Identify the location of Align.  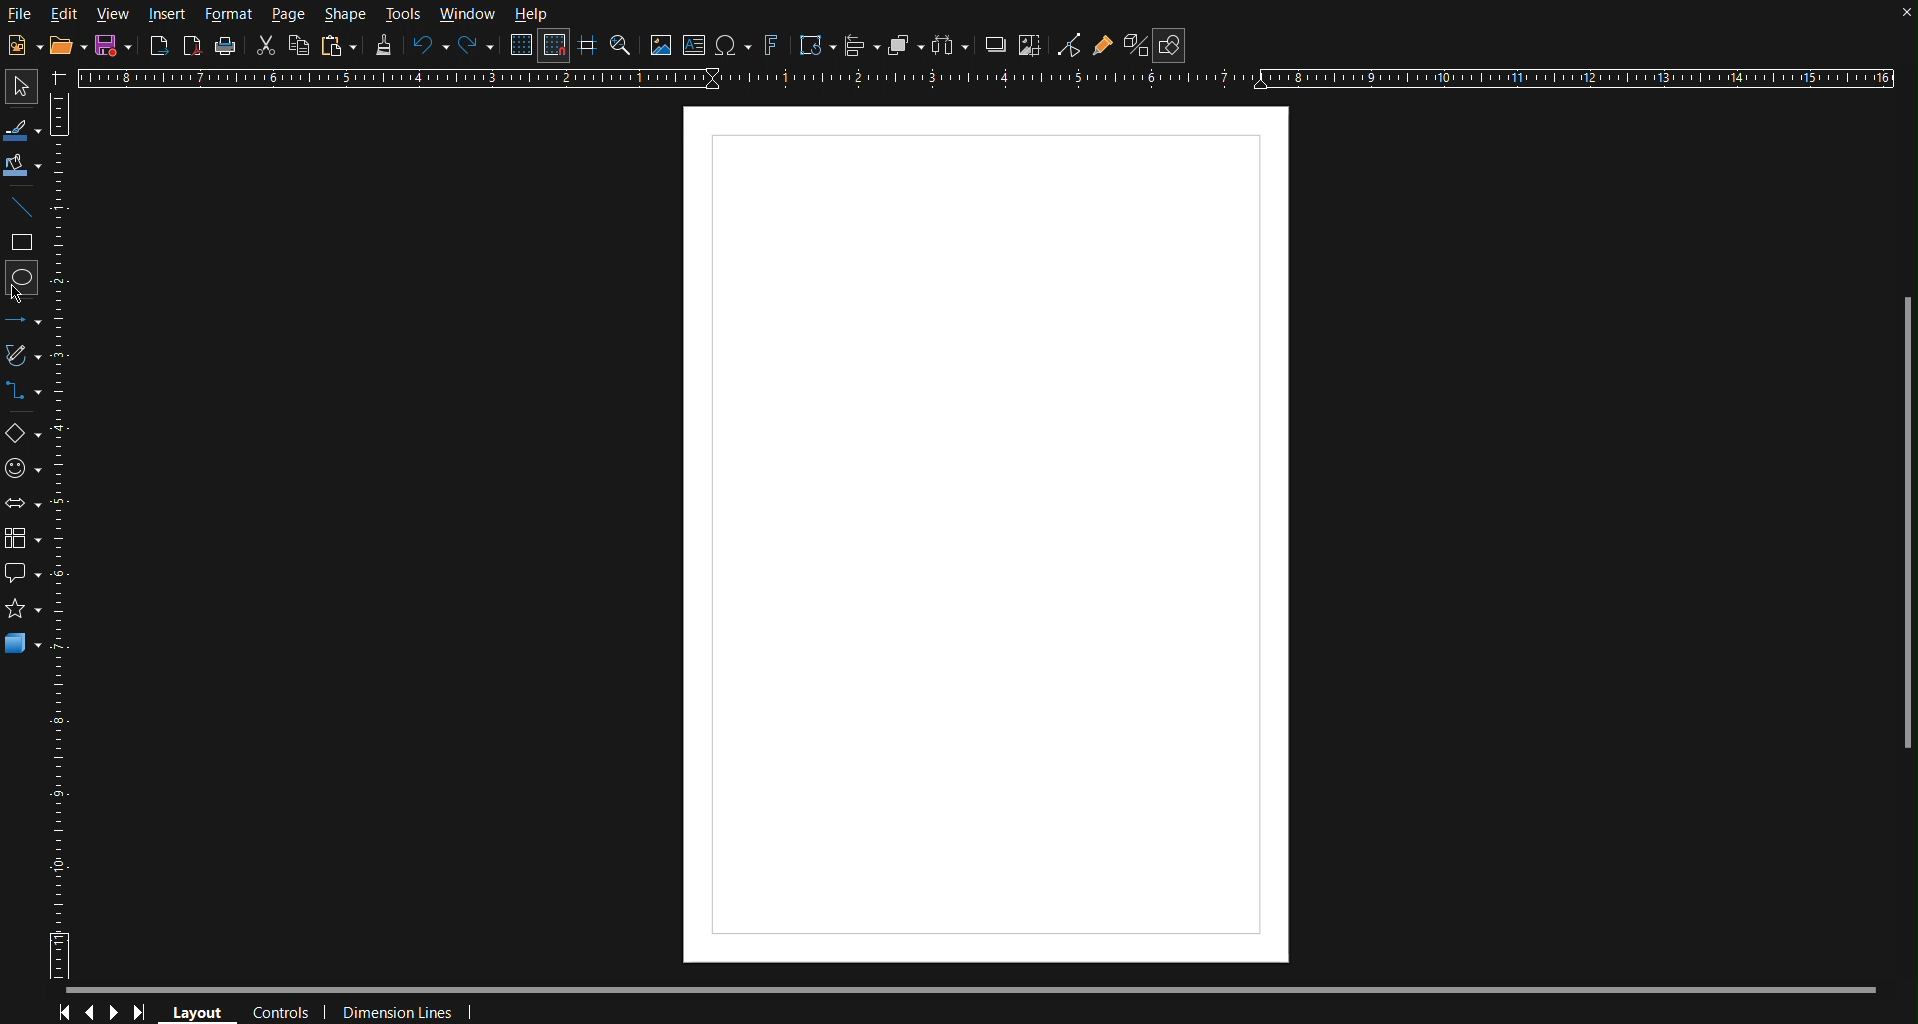
(861, 45).